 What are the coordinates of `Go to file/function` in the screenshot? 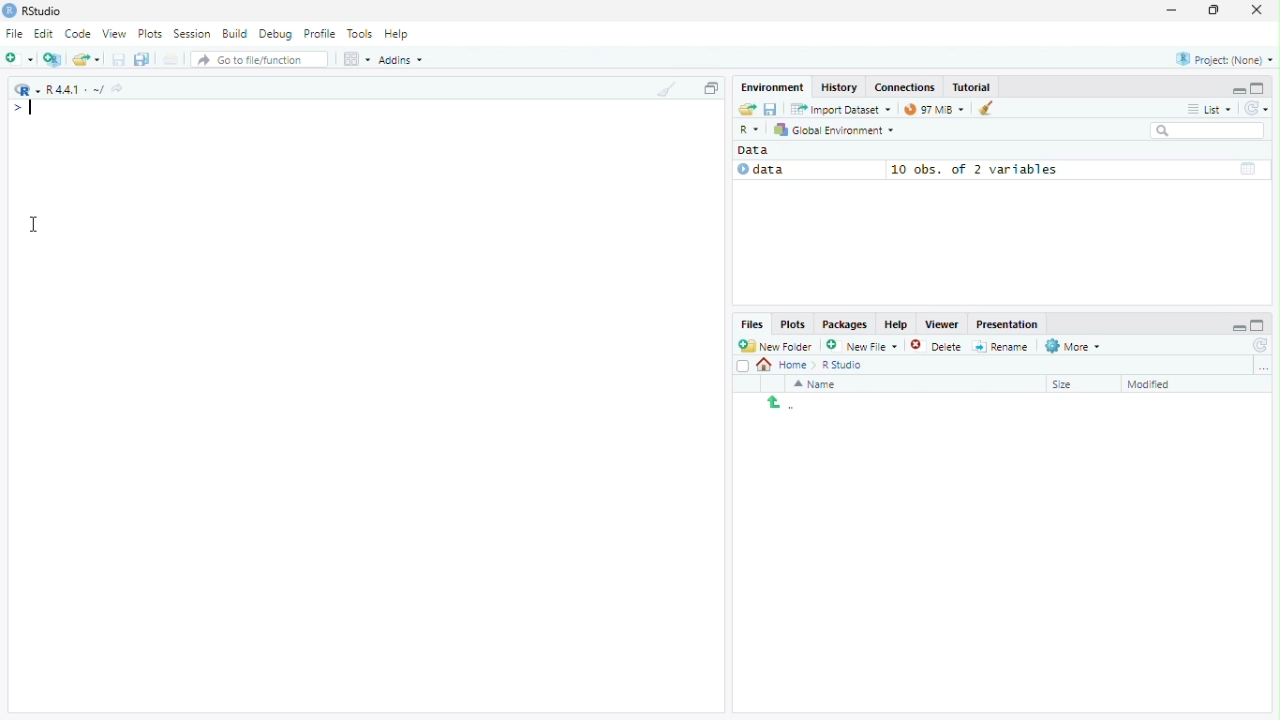 It's located at (260, 59).